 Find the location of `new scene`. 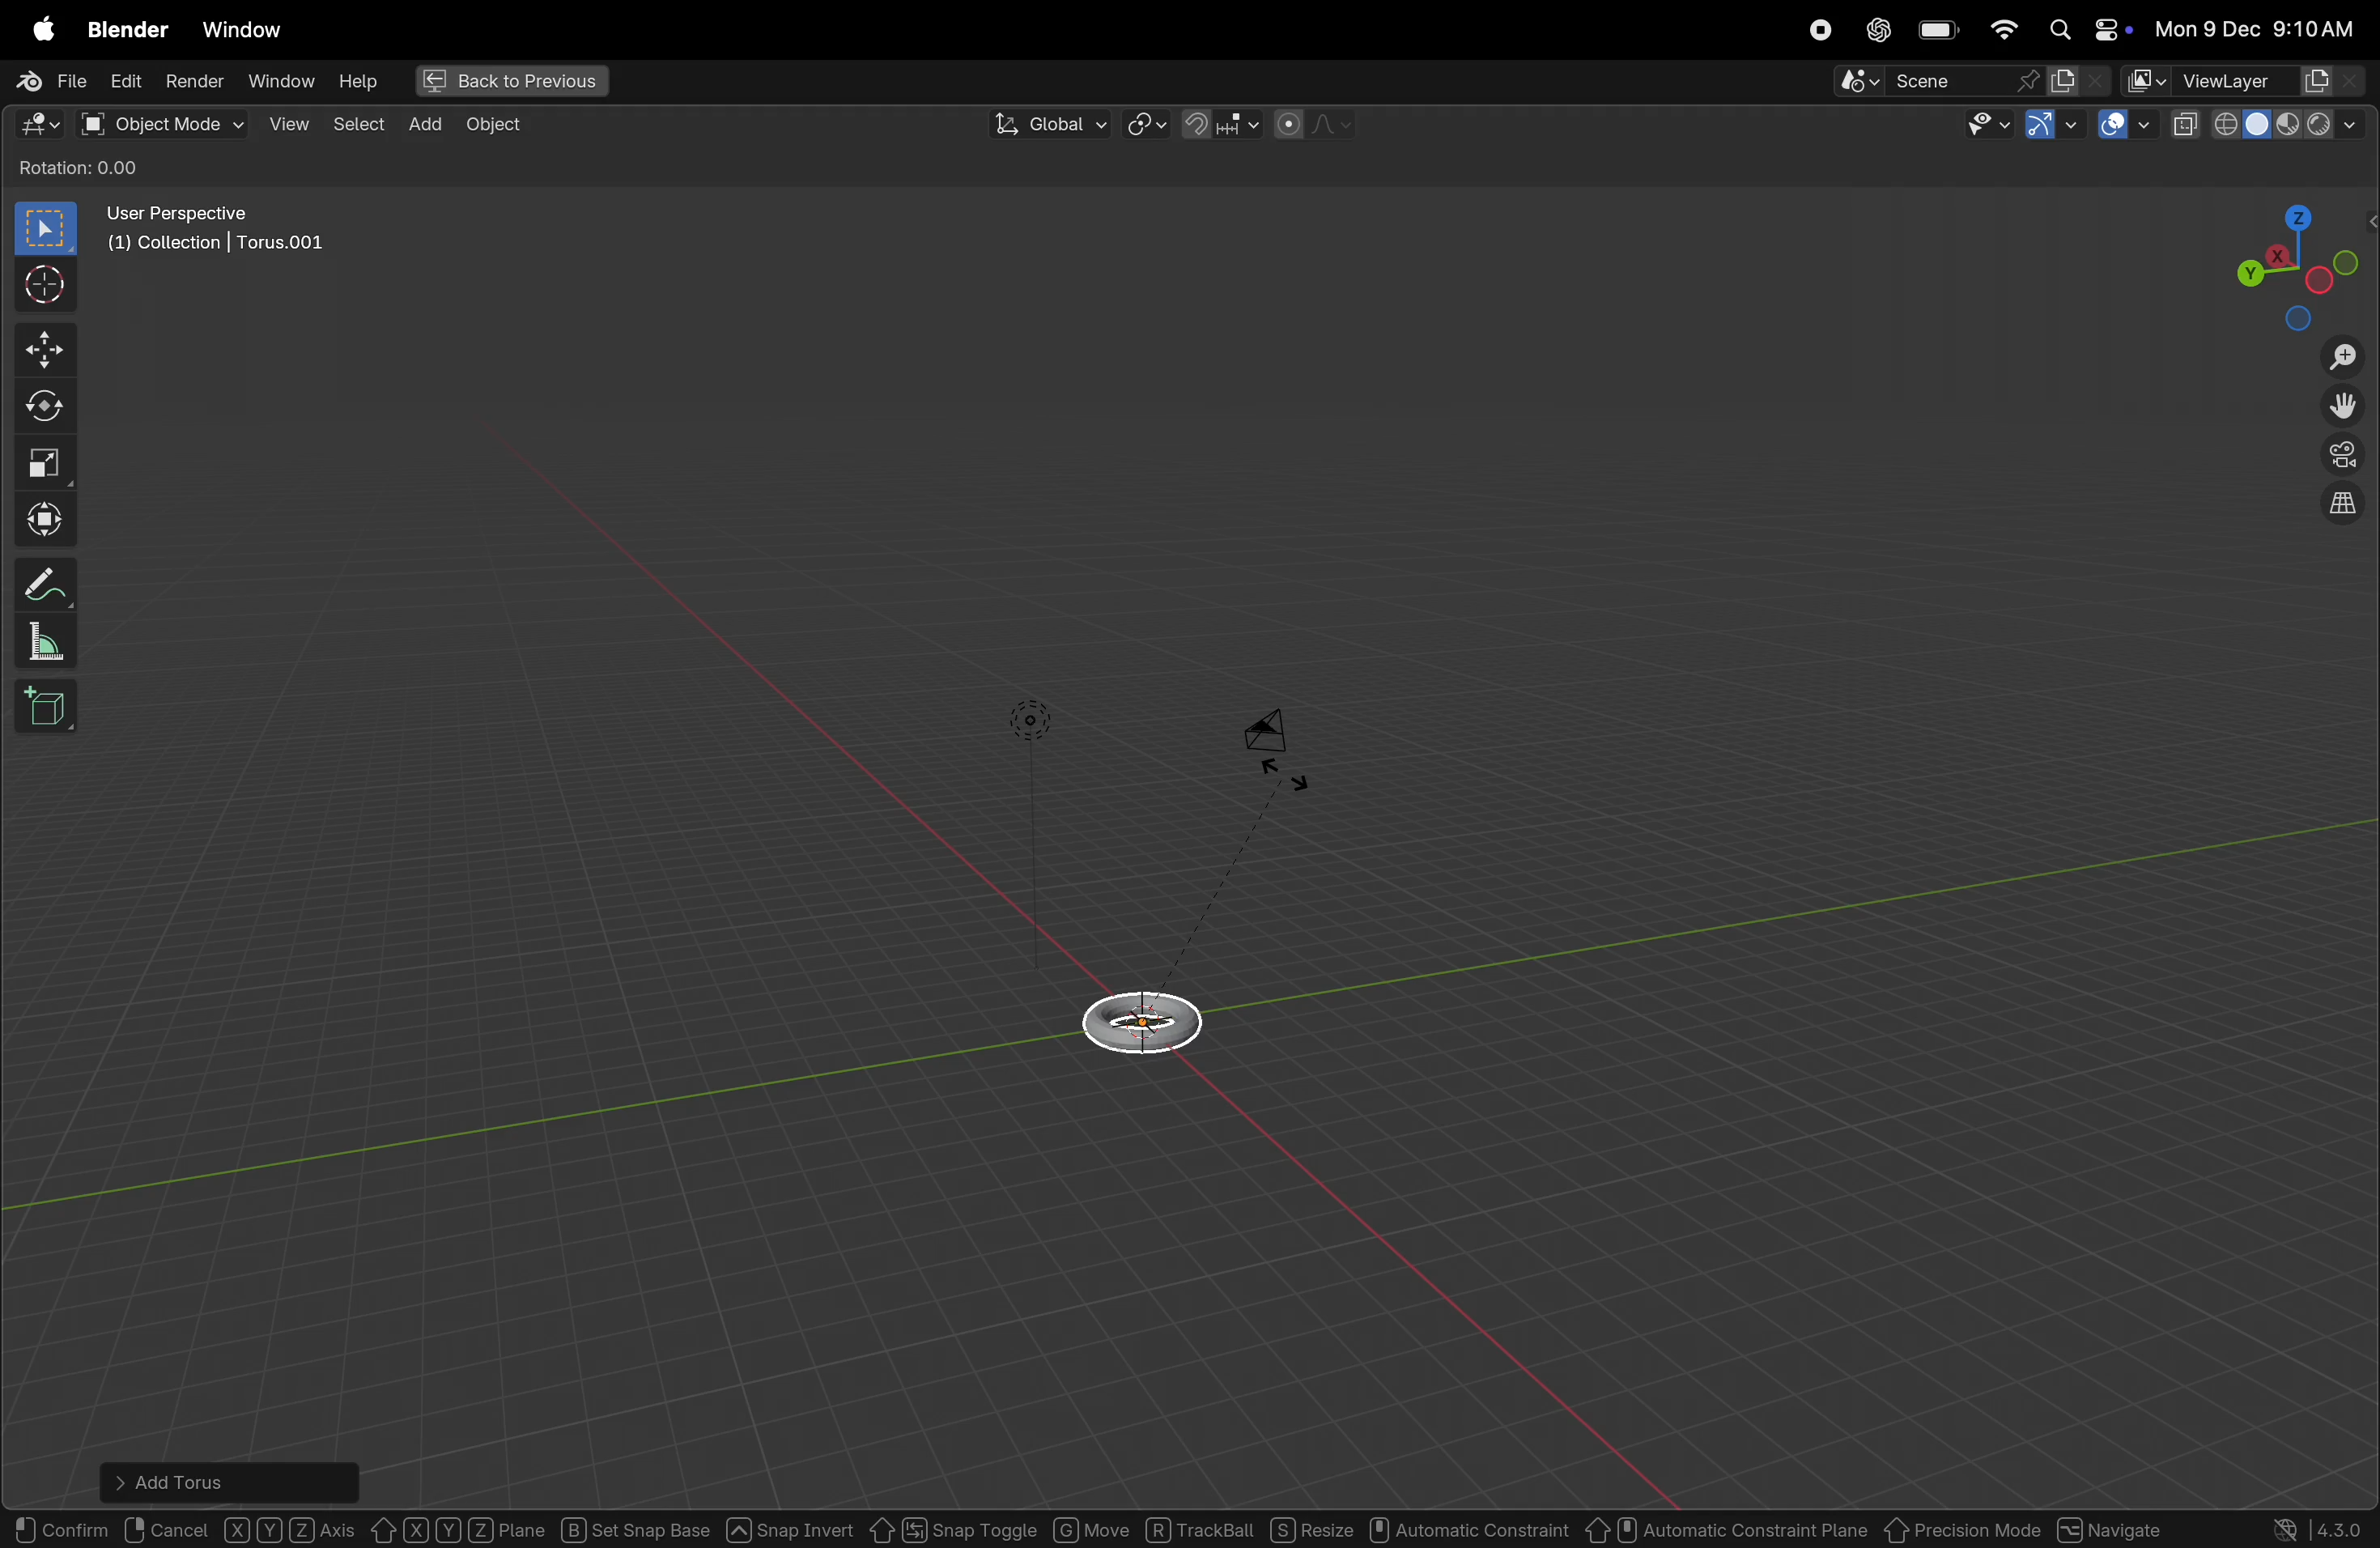

new scene is located at coordinates (2079, 81).